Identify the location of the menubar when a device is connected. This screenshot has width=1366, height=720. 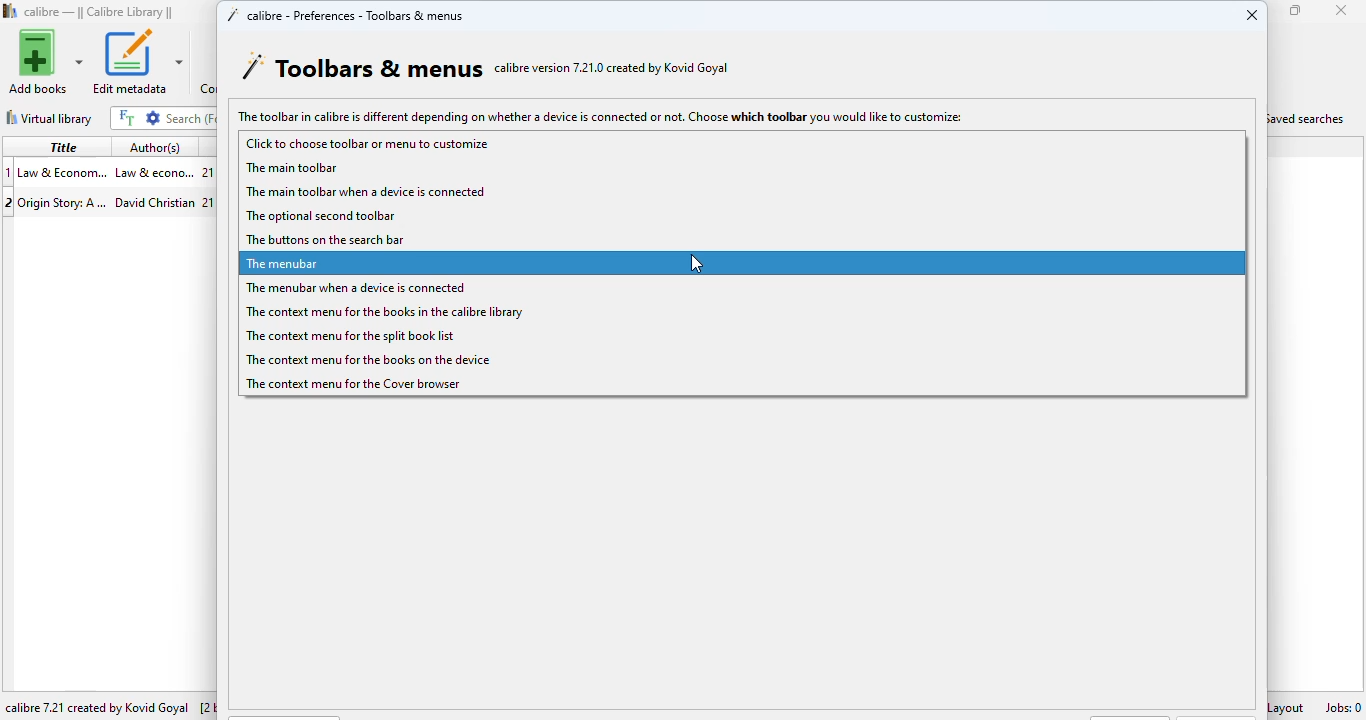
(358, 287).